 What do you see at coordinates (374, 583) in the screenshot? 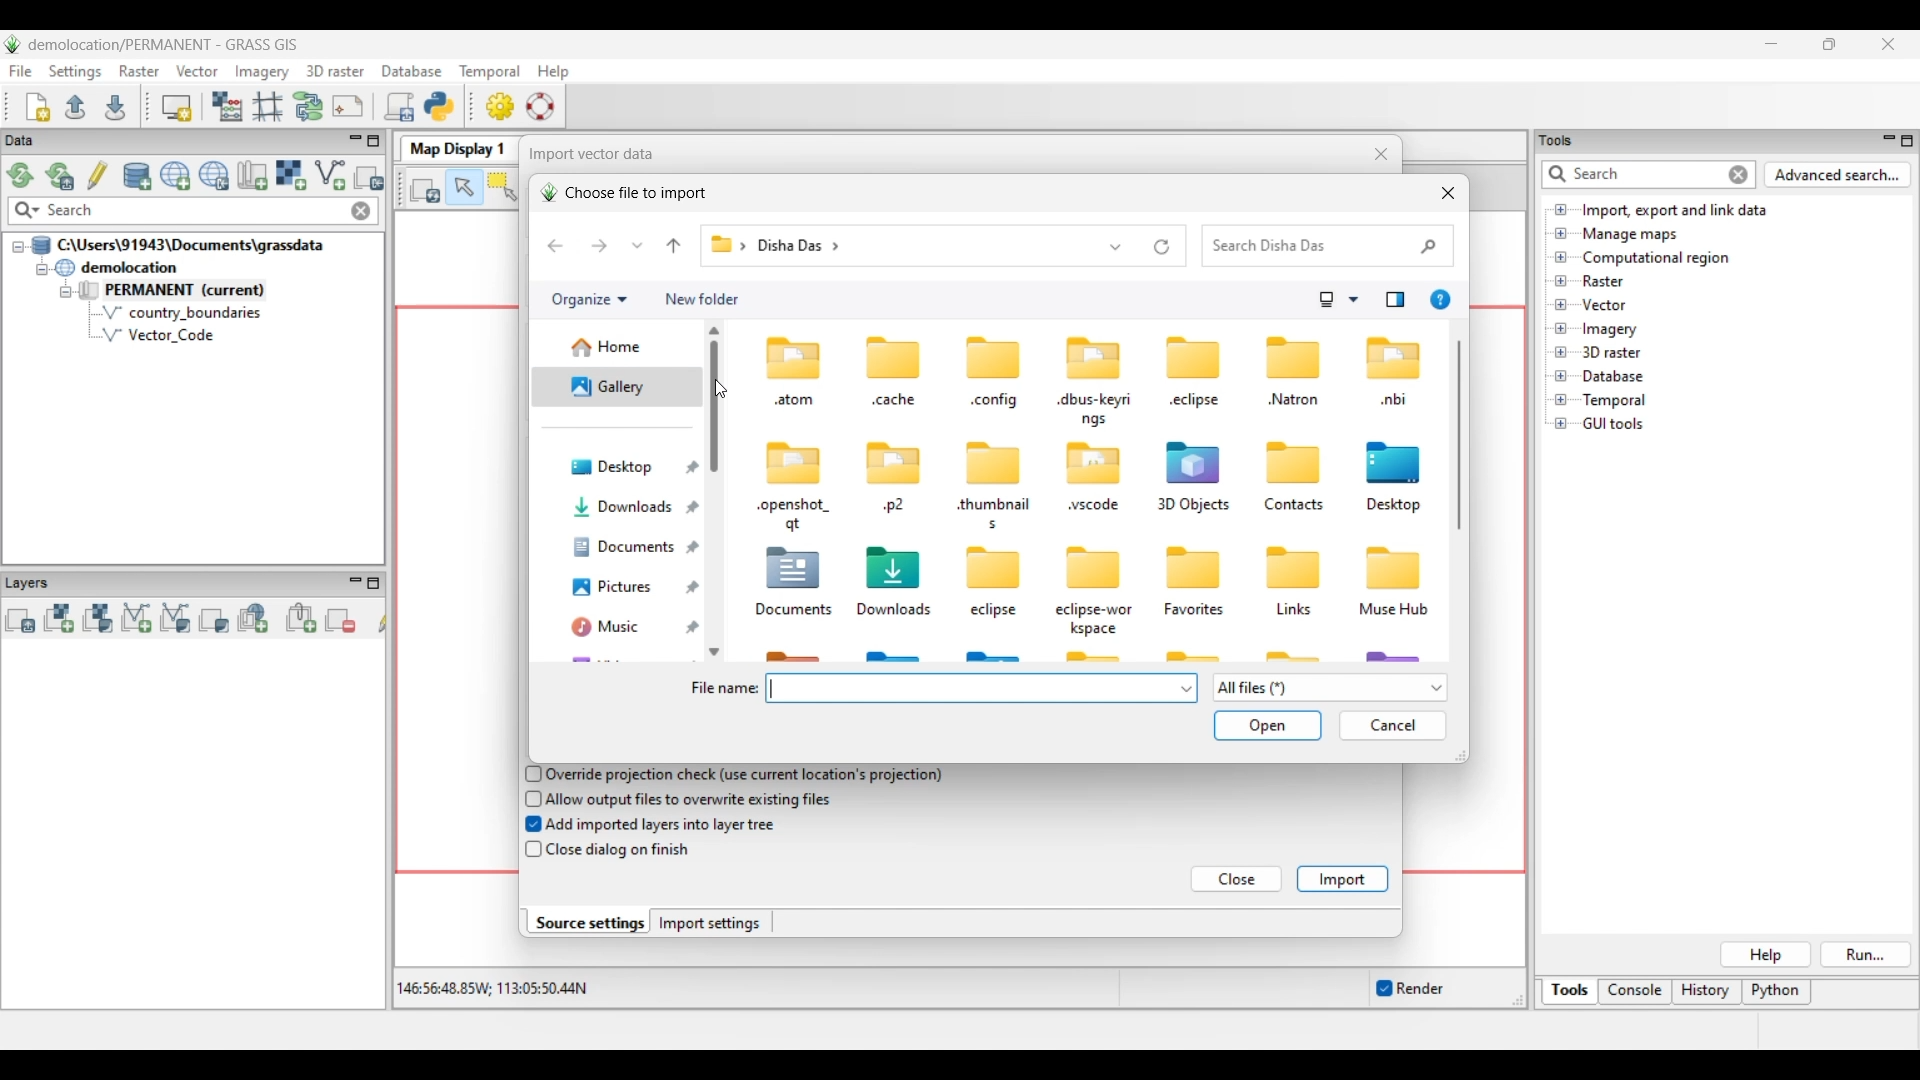
I see `Maximize Layers panel` at bounding box center [374, 583].